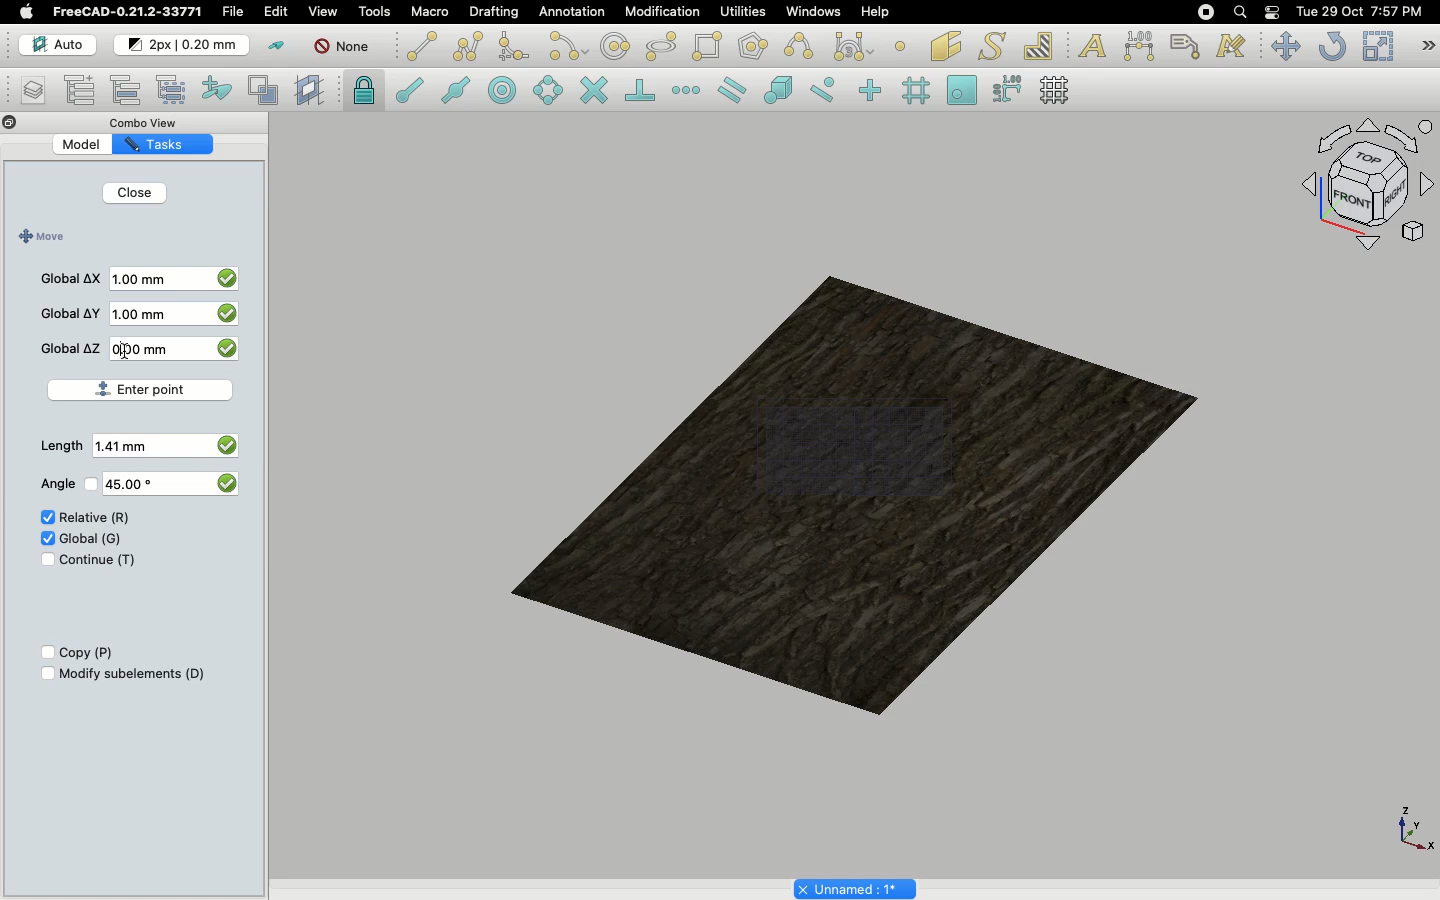 The image size is (1440, 900). I want to click on Snap intersection, so click(595, 92).